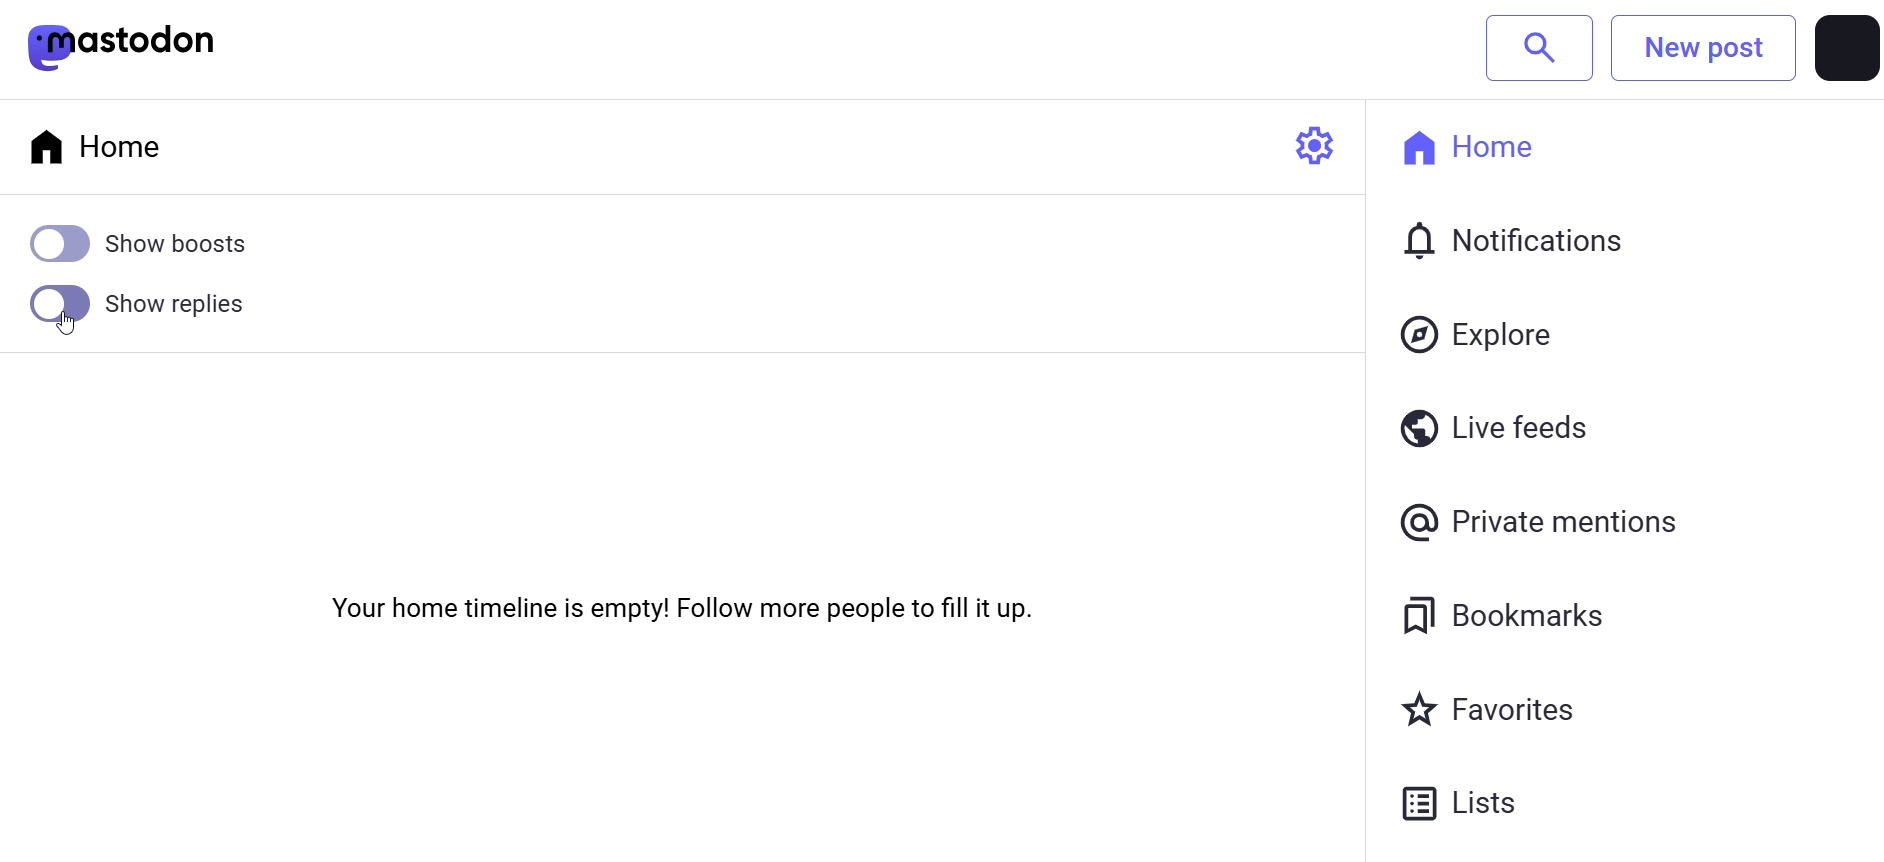 This screenshot has width=1884, height=862. Describe the element at coordinates (80, 344) in the screenshot. I see `cursor` at that location.